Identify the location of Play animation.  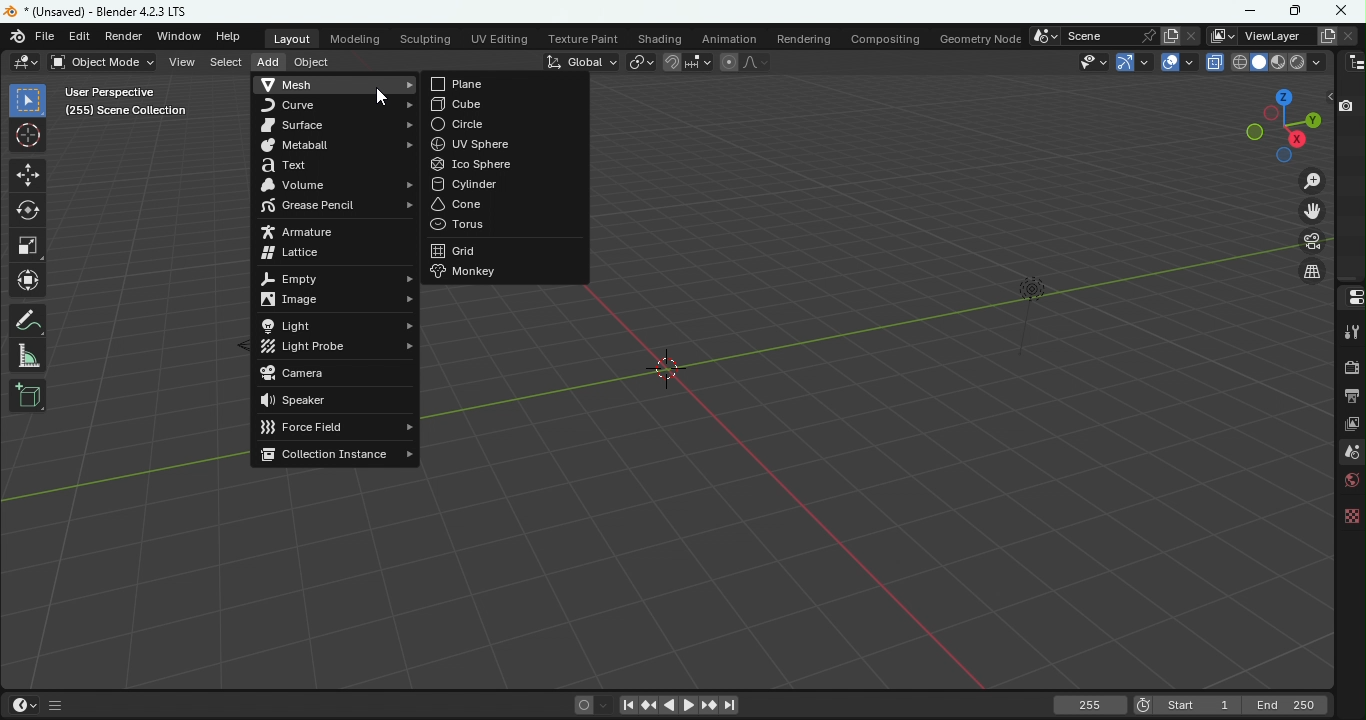
(666, 705).